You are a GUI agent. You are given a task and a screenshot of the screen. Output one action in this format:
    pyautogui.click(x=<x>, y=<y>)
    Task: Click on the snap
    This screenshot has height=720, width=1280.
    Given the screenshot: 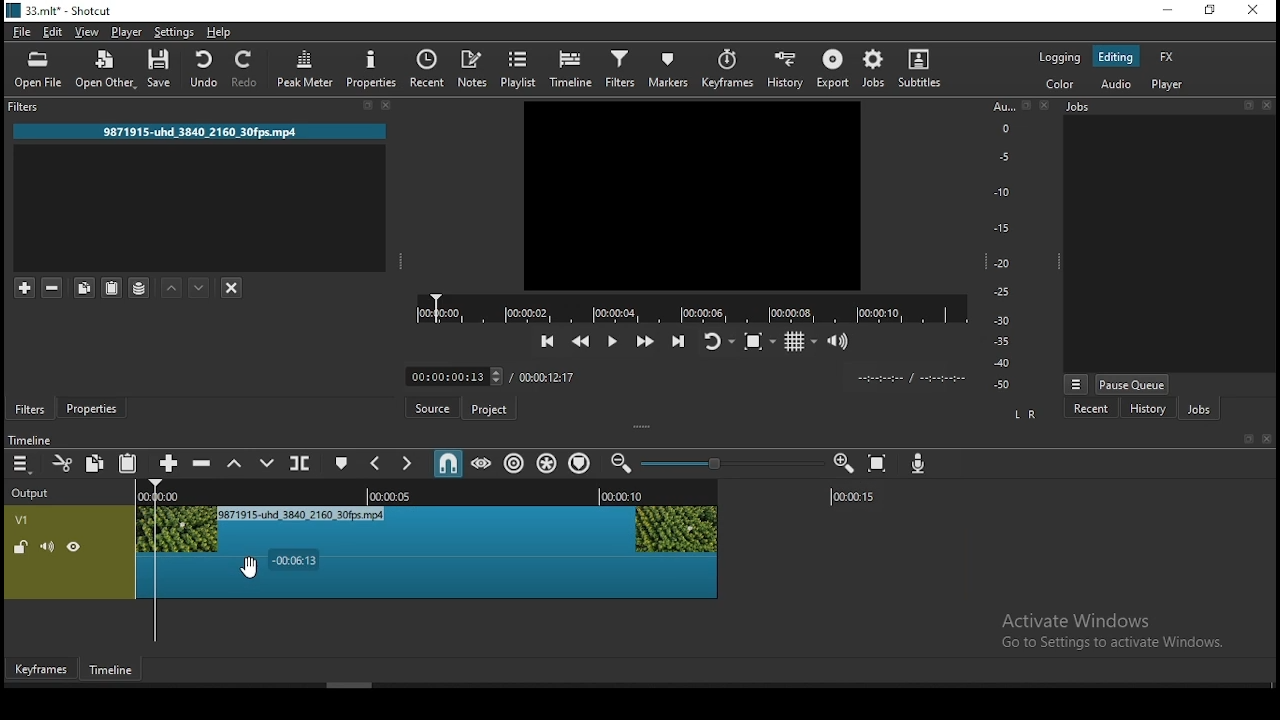 What is the action you would take?
    pyautogui.click(x=451, y=465)
    